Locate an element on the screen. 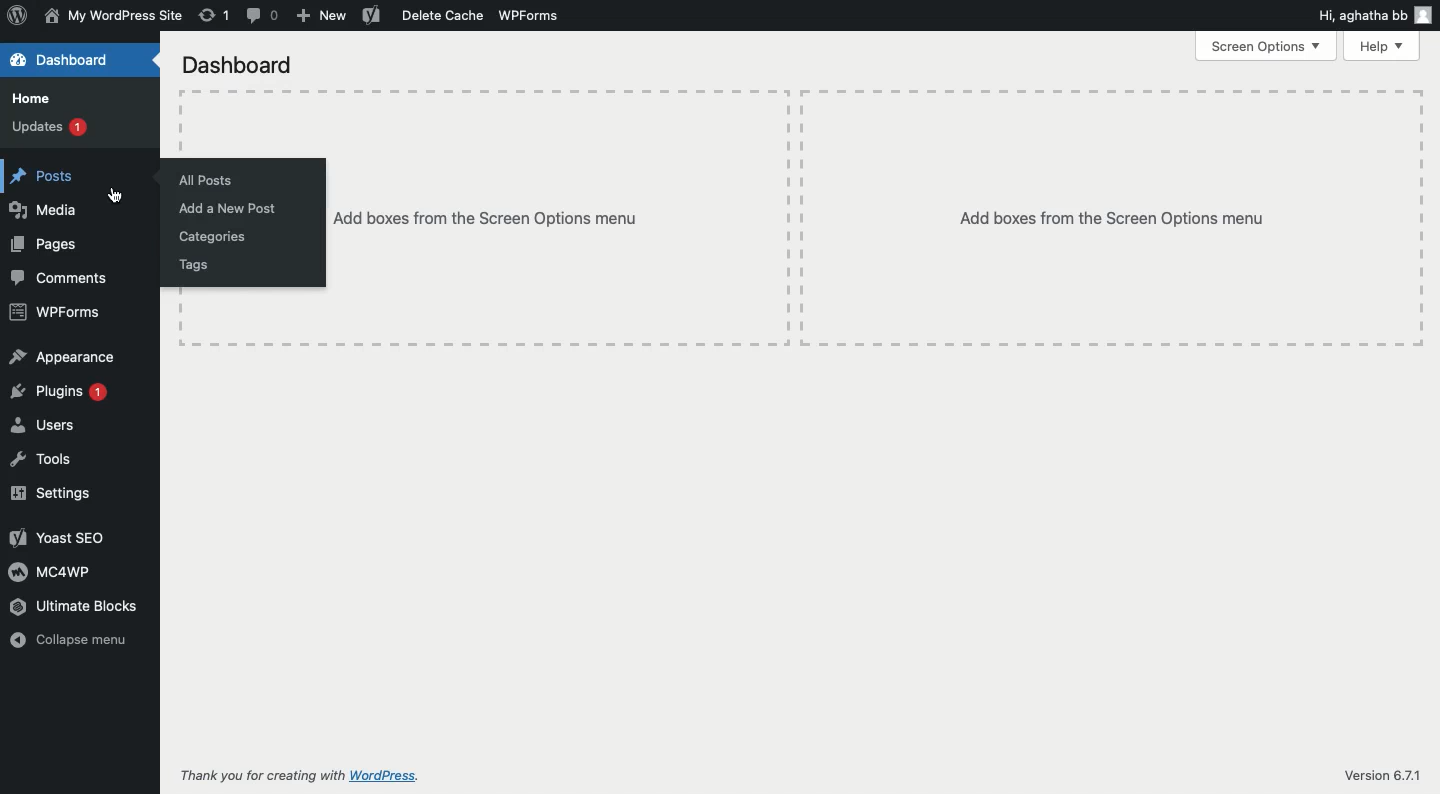 The width and height of the screenshot is (1440, 794). Help is located at coordinates (1384, 47).